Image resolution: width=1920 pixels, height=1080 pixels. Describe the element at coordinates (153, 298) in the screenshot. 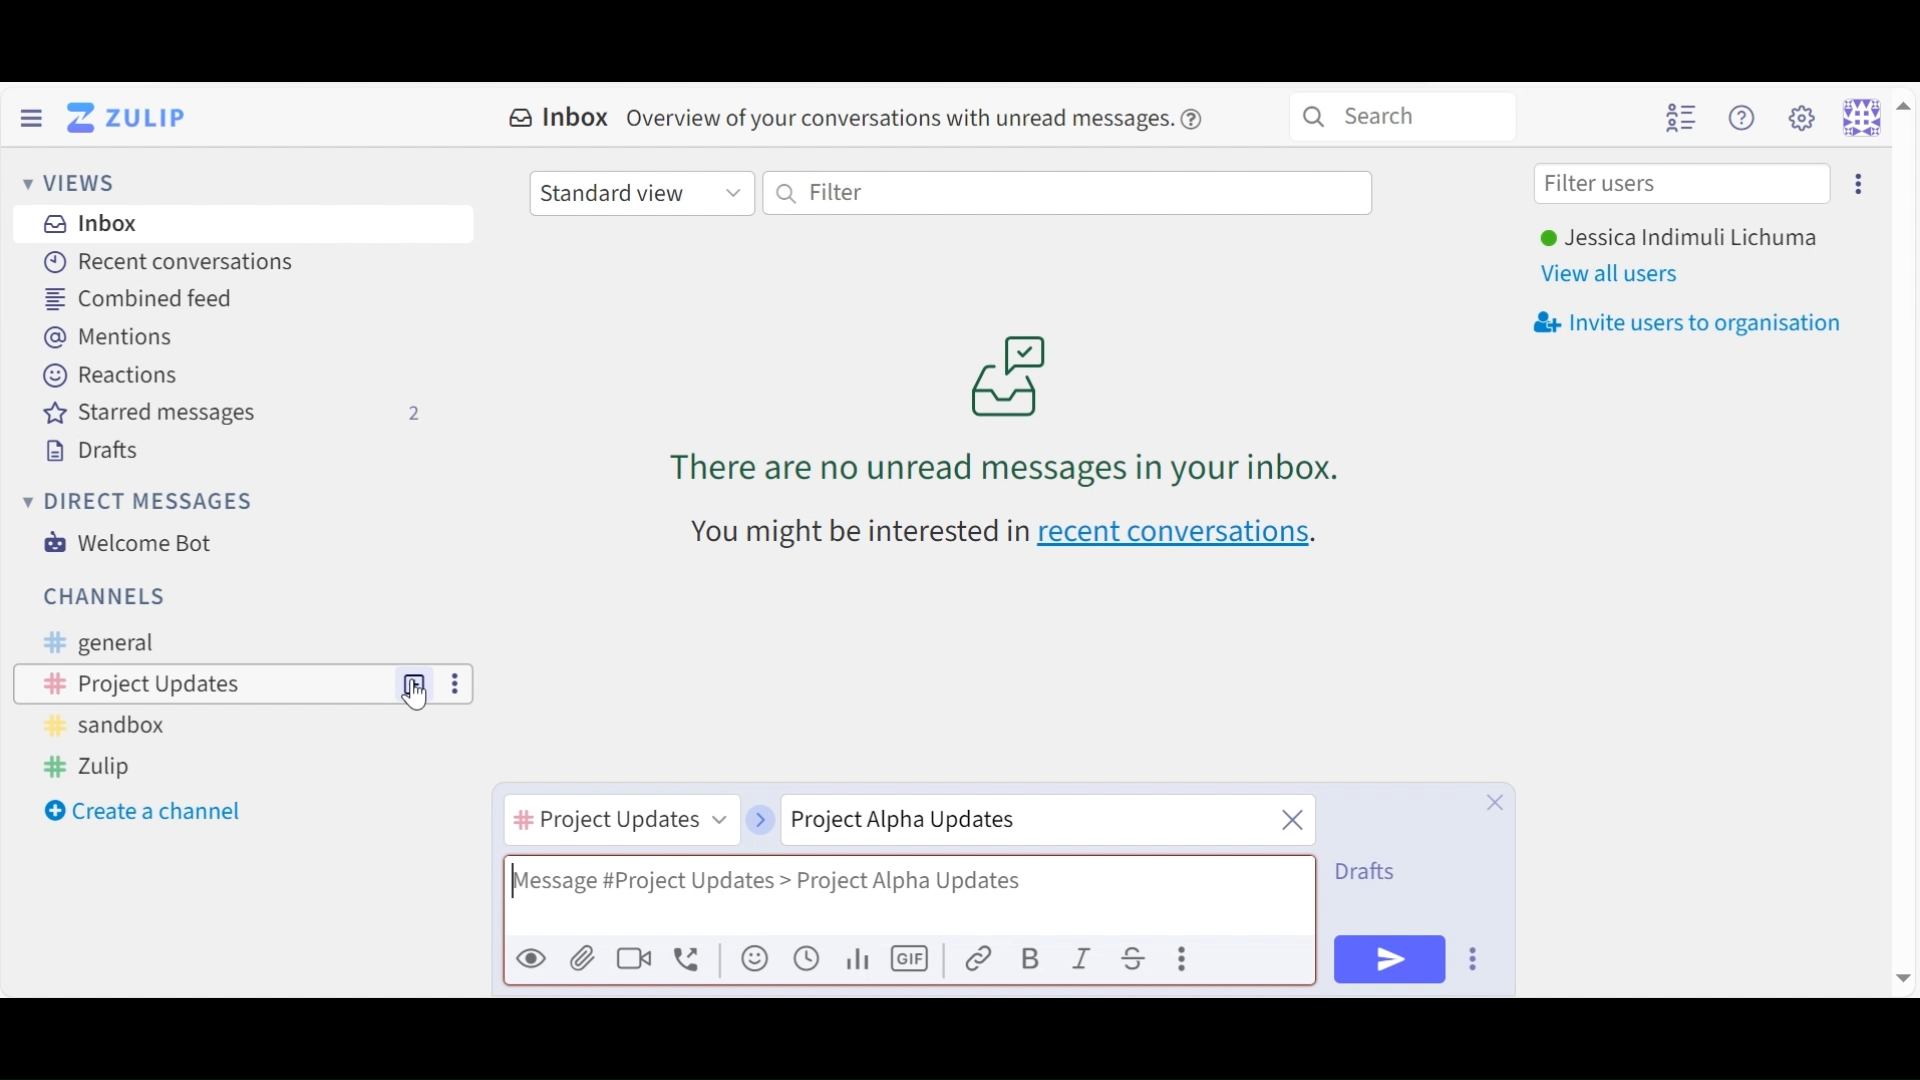

I see `Combined feed` at that location.